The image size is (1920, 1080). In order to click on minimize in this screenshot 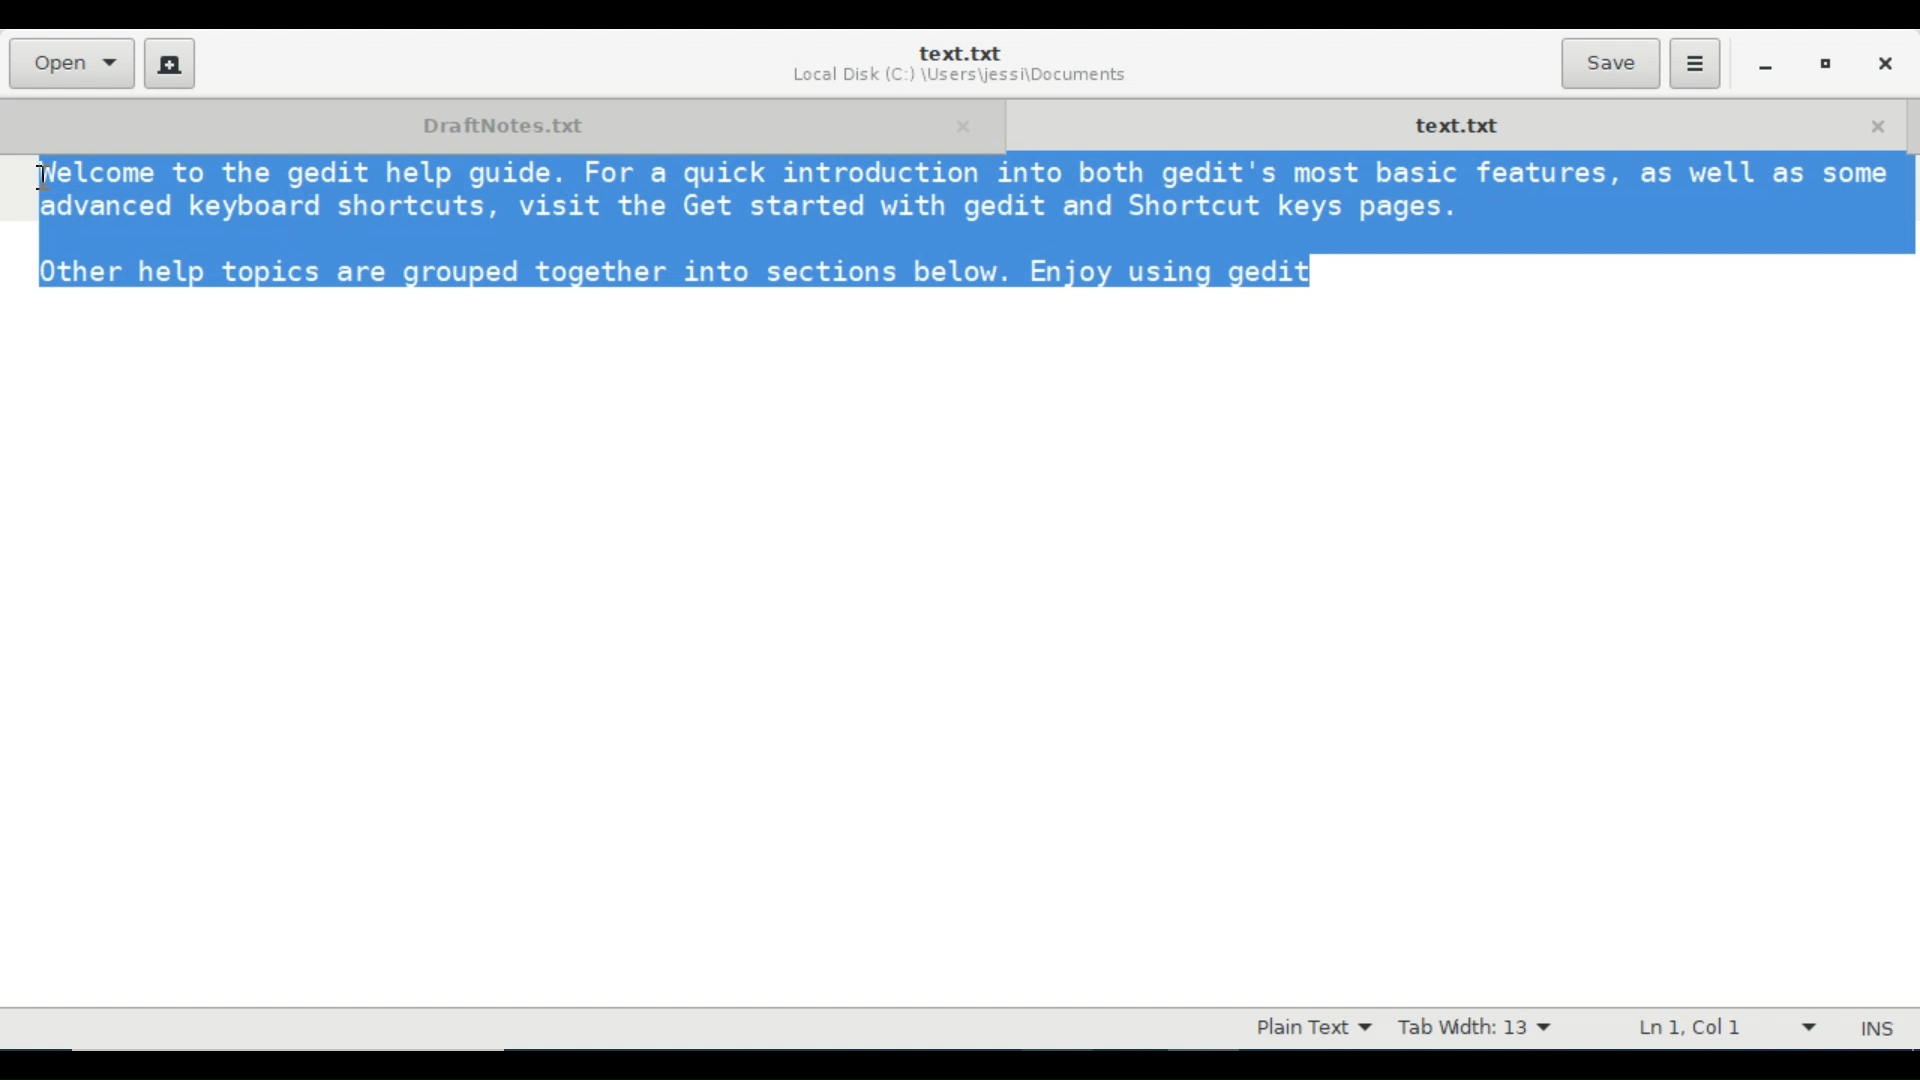, I will do `click(1765, 63)`.